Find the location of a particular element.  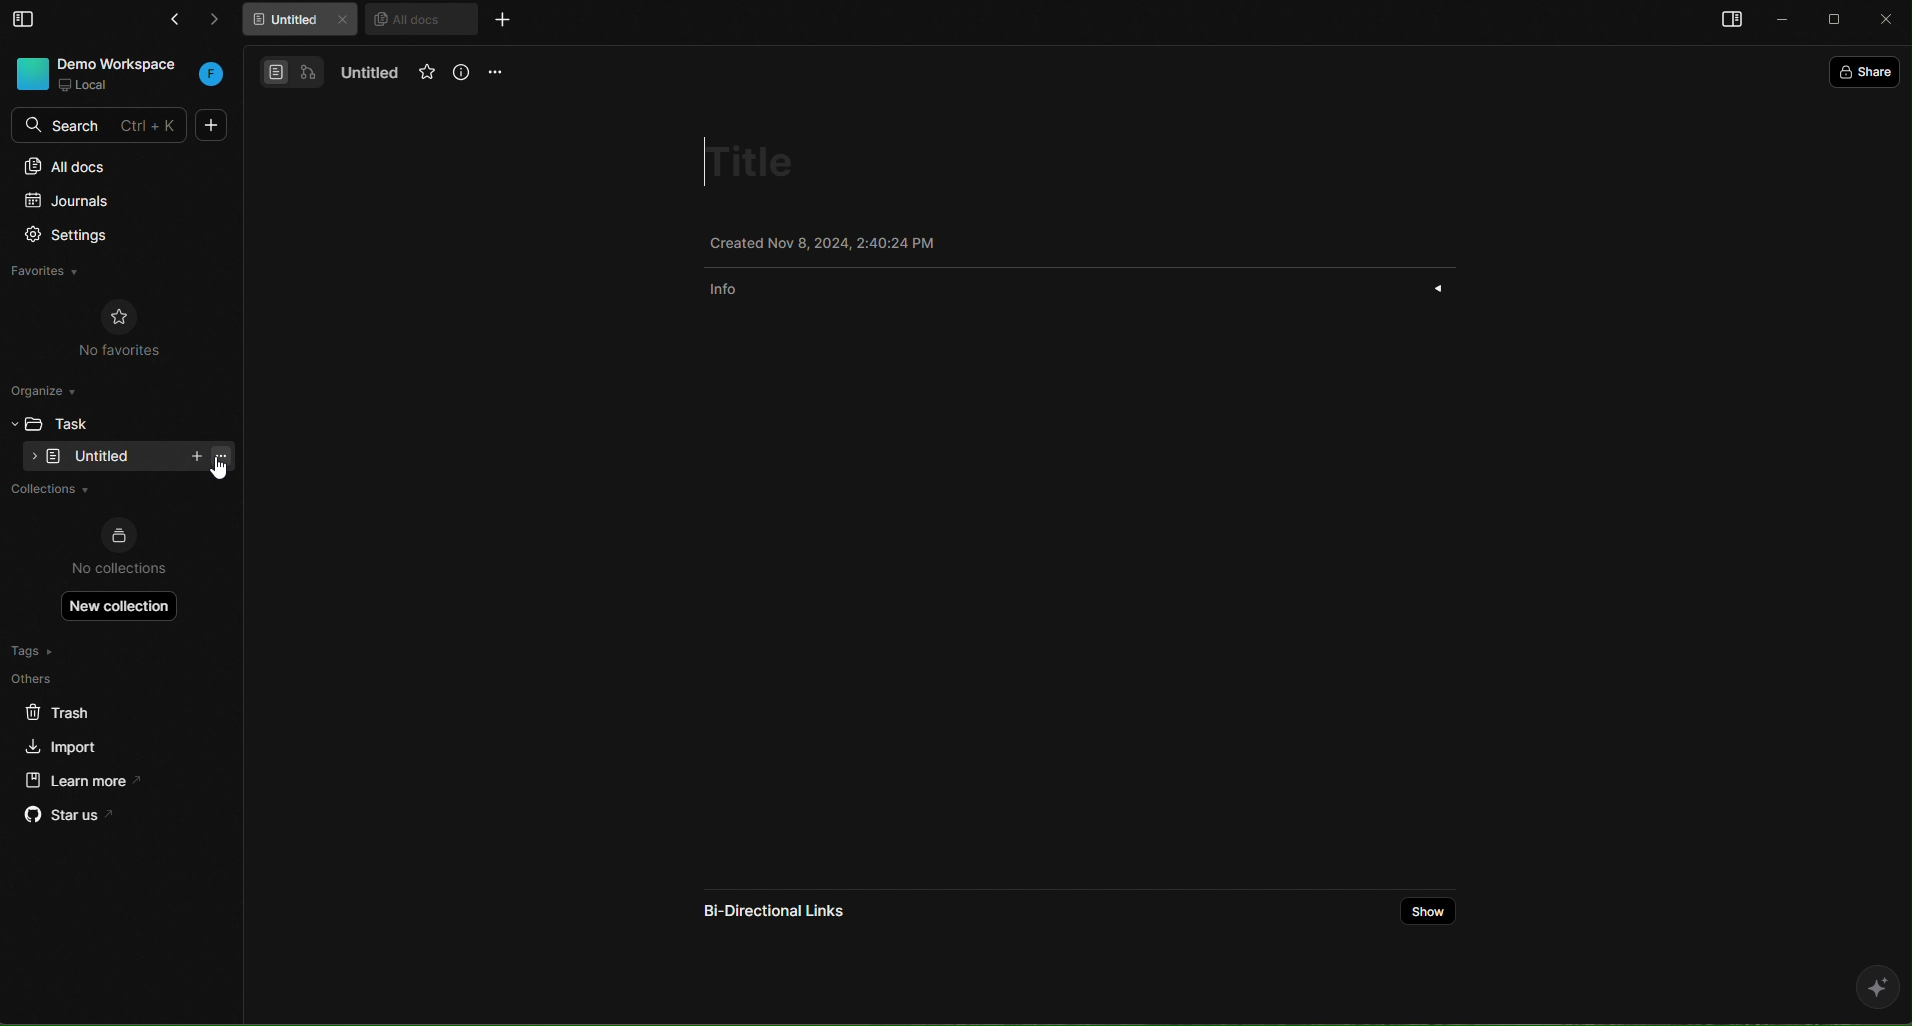

all docs is located at coordinates (117, 165).